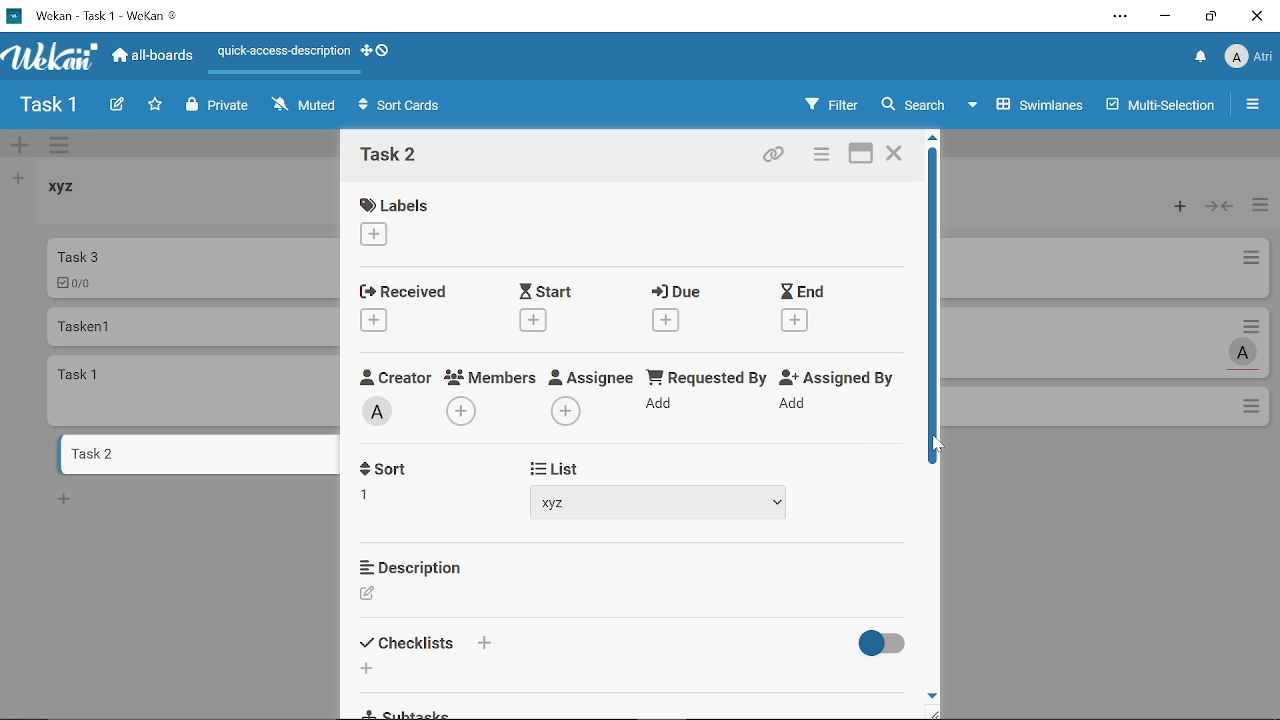 The width and height of the screenshot is (1280, 720). Describe the element at coordinates (1248, 59) in the screenshot. I see `Profile` at that location.